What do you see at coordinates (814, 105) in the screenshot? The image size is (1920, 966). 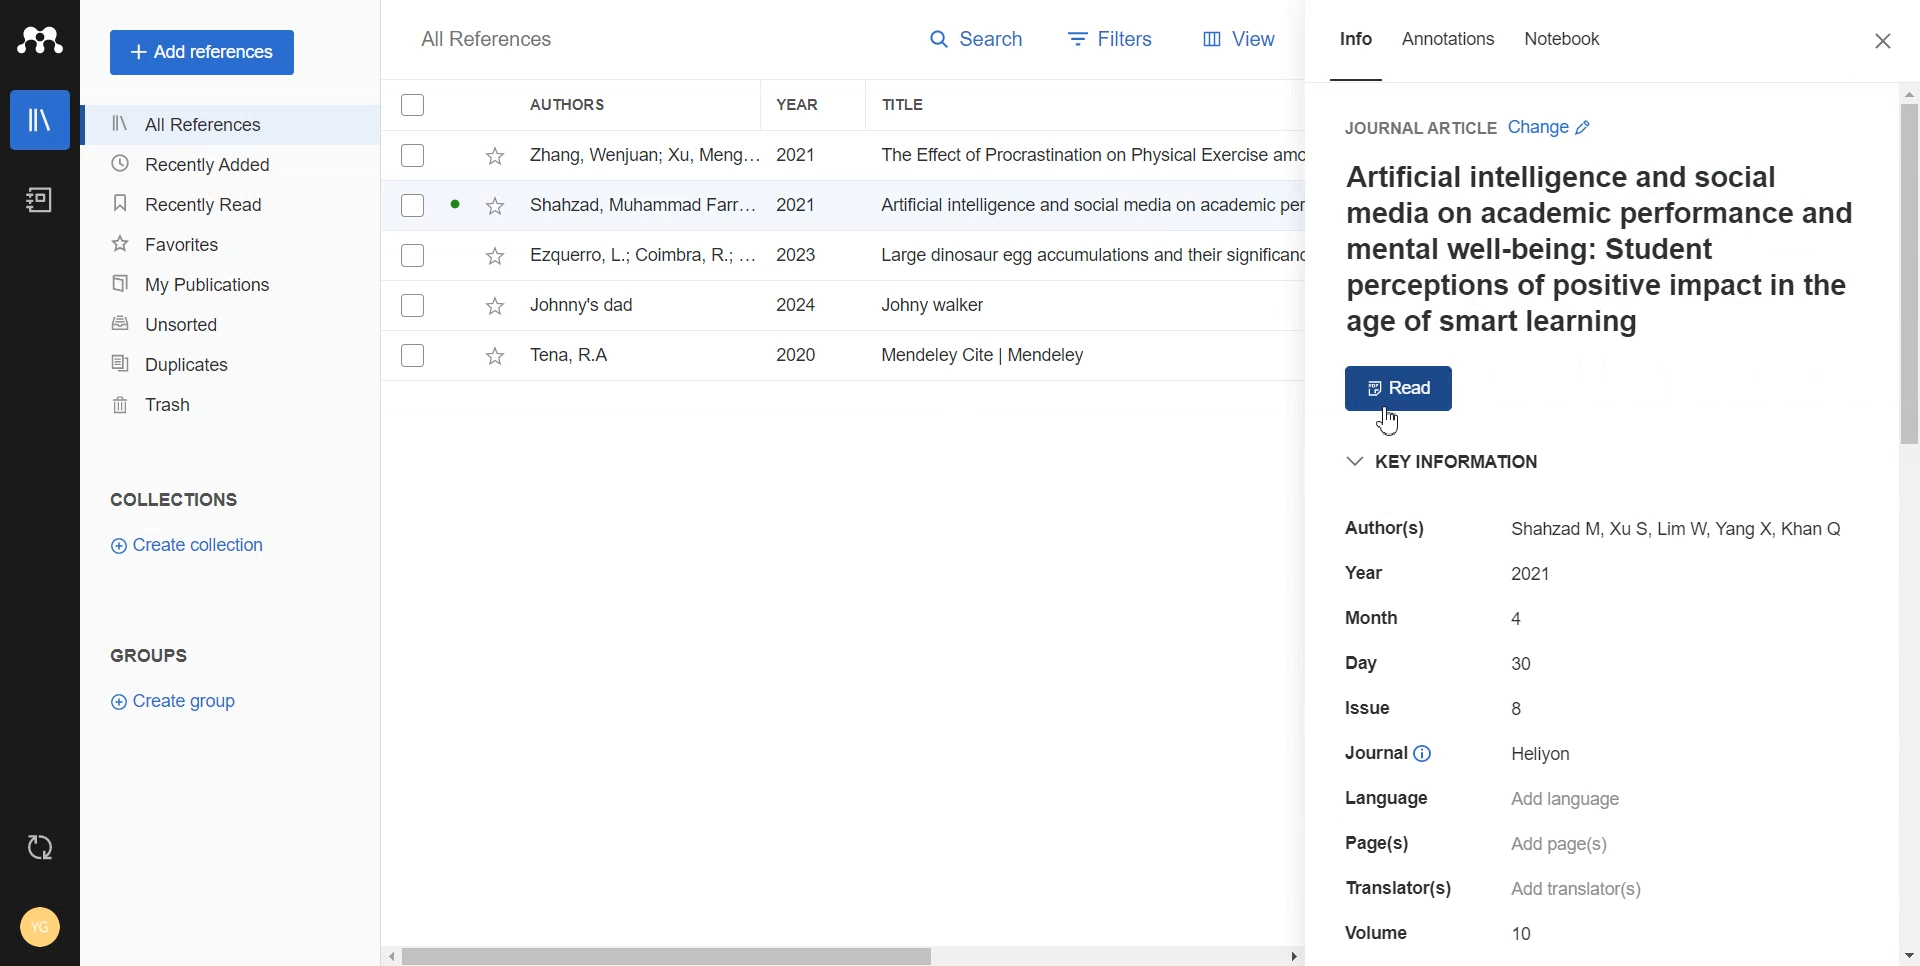 I see `Year` at bounding box center [814, 105].